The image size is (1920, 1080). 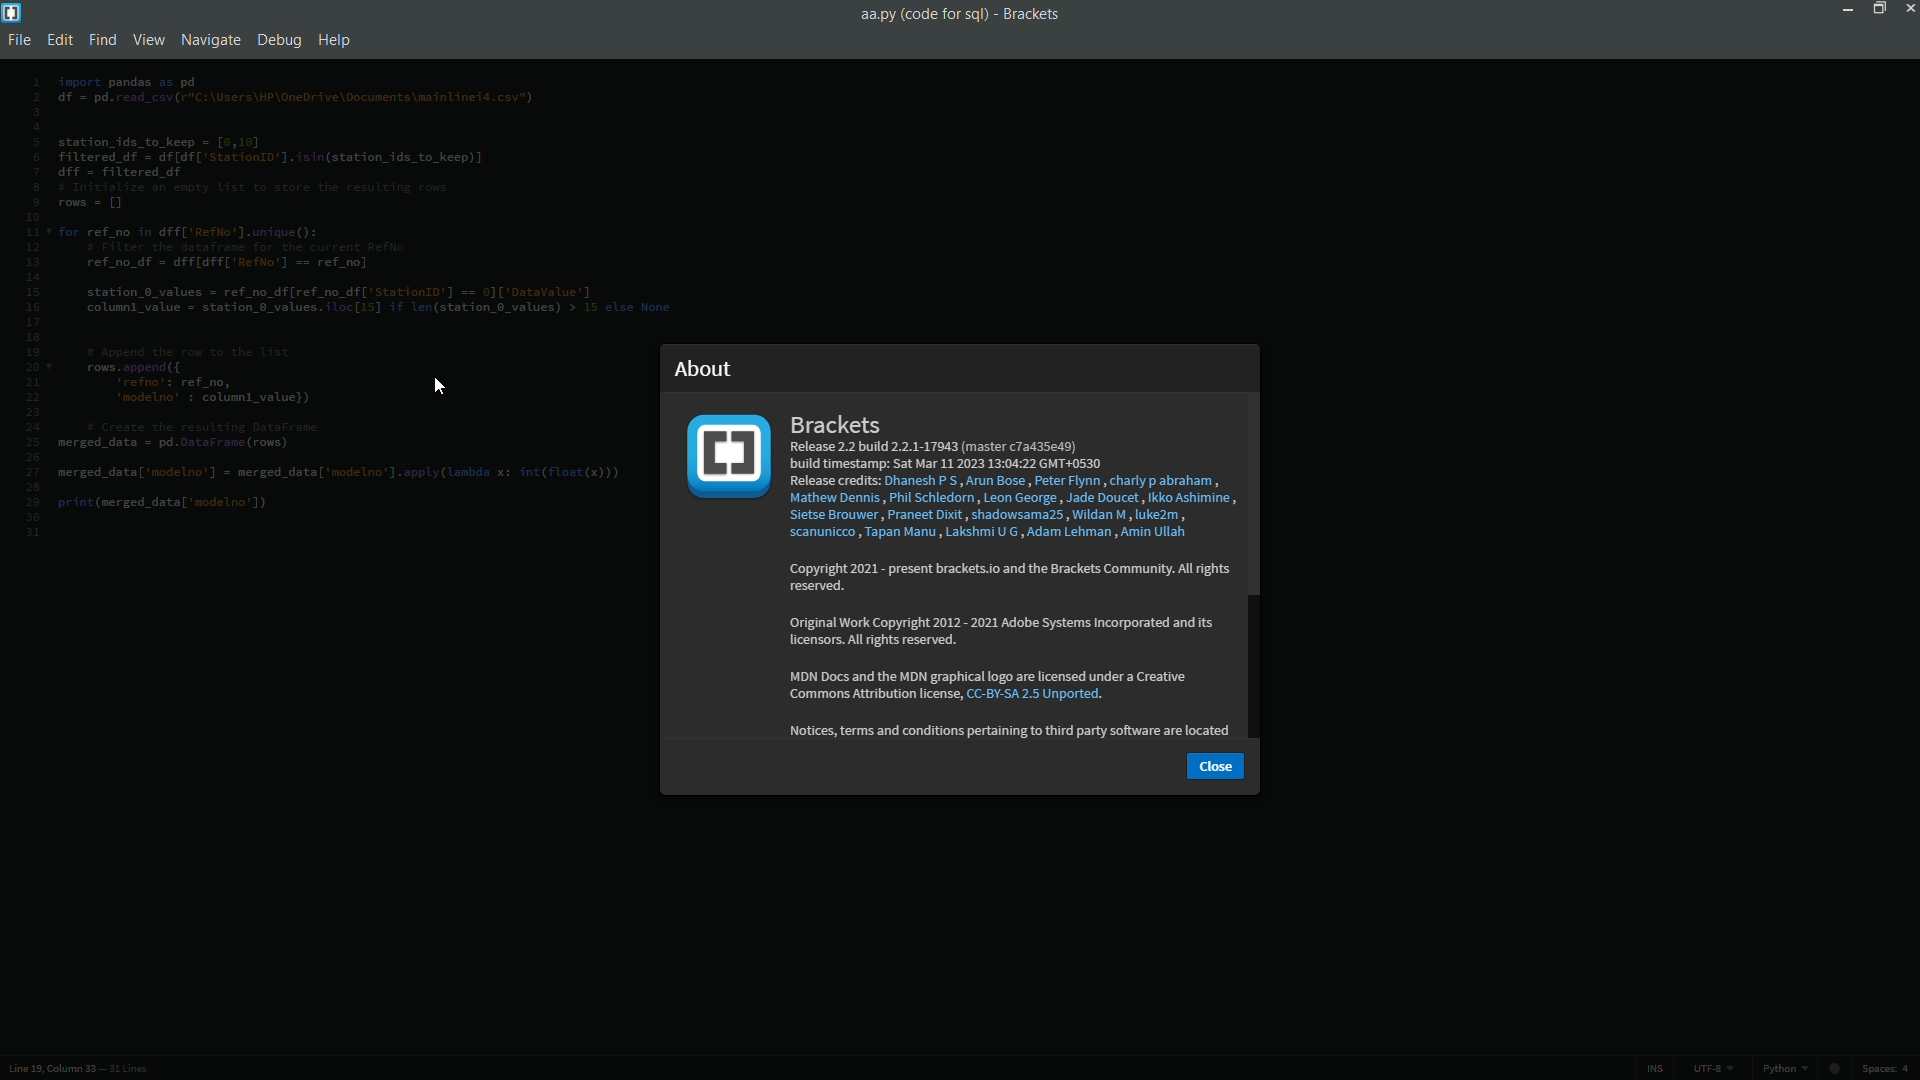 What do you see at coordinates (1256, 494) in the screenshot?
I see `scroll bar` at bounding box center [1256, 494].